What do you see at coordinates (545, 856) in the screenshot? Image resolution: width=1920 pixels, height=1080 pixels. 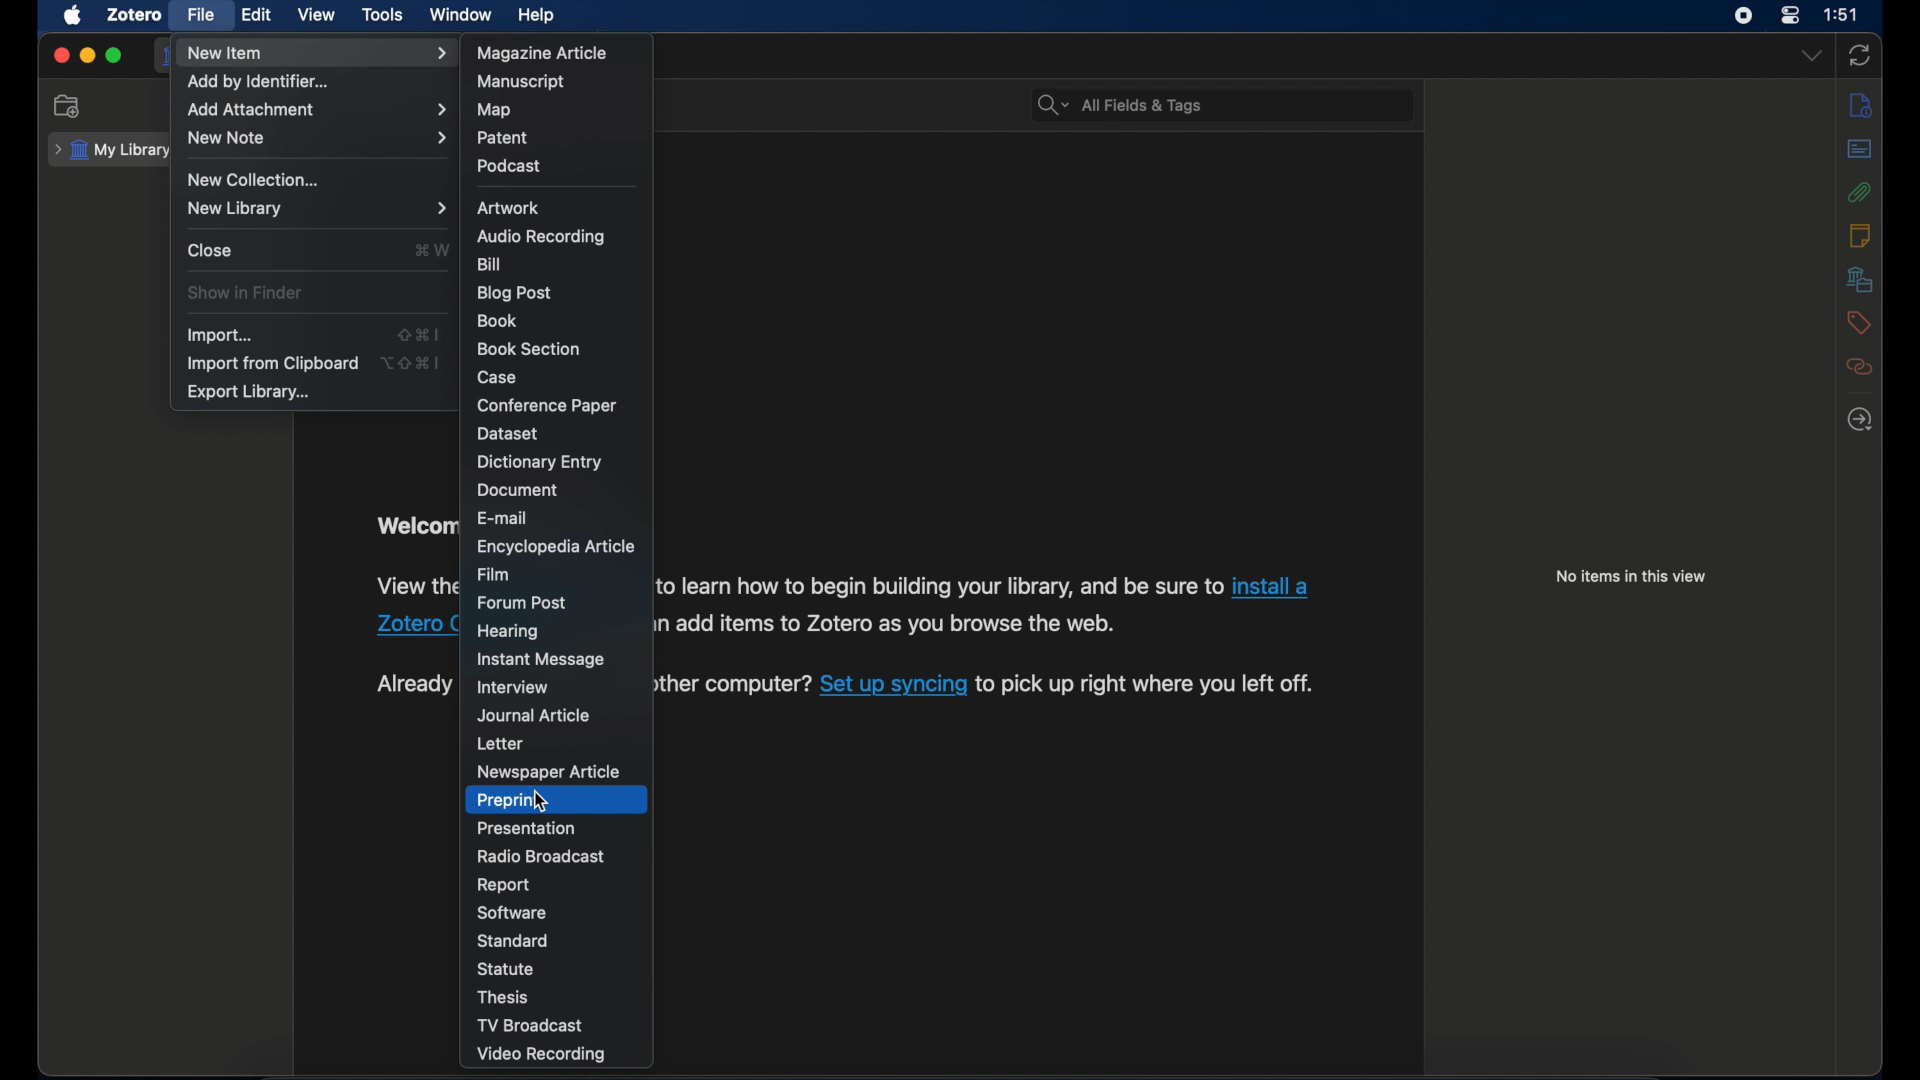 I see `radio broadcast` at bounding box center [545, 856].